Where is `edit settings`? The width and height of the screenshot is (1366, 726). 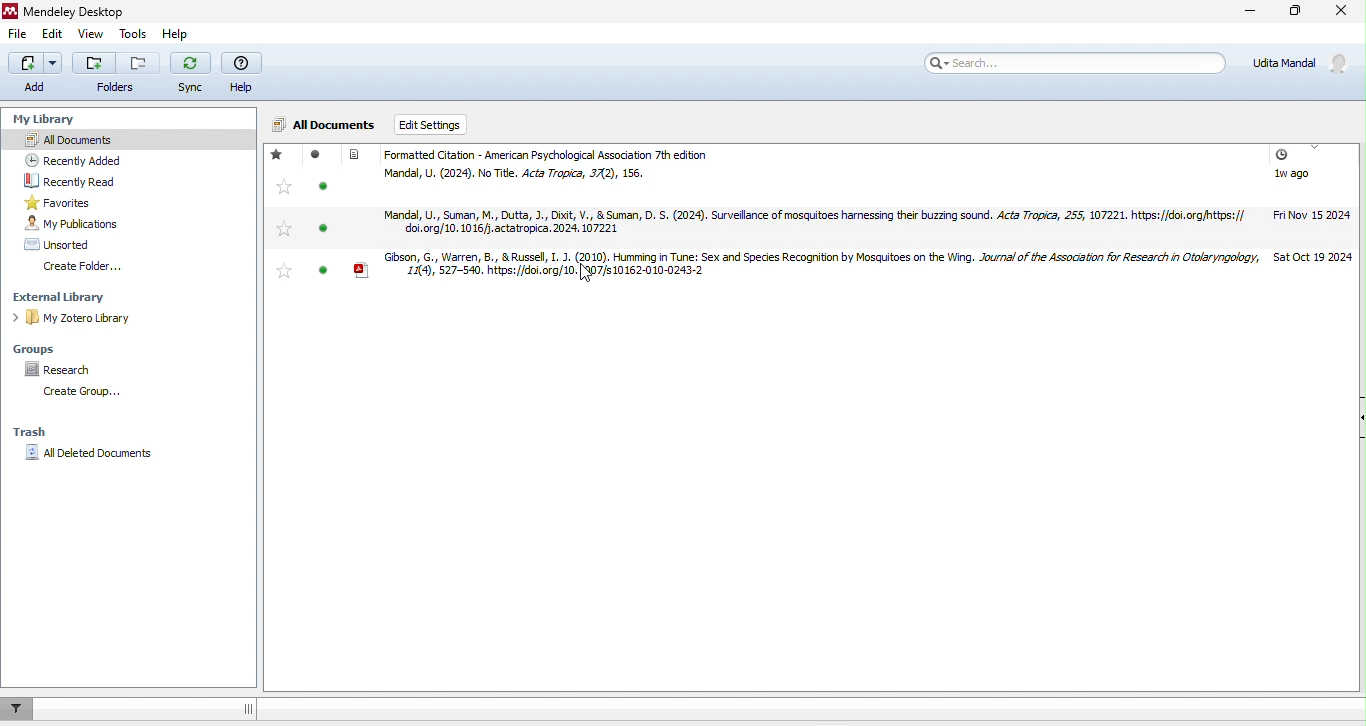 edit settings is located at coordinates (438, 122).